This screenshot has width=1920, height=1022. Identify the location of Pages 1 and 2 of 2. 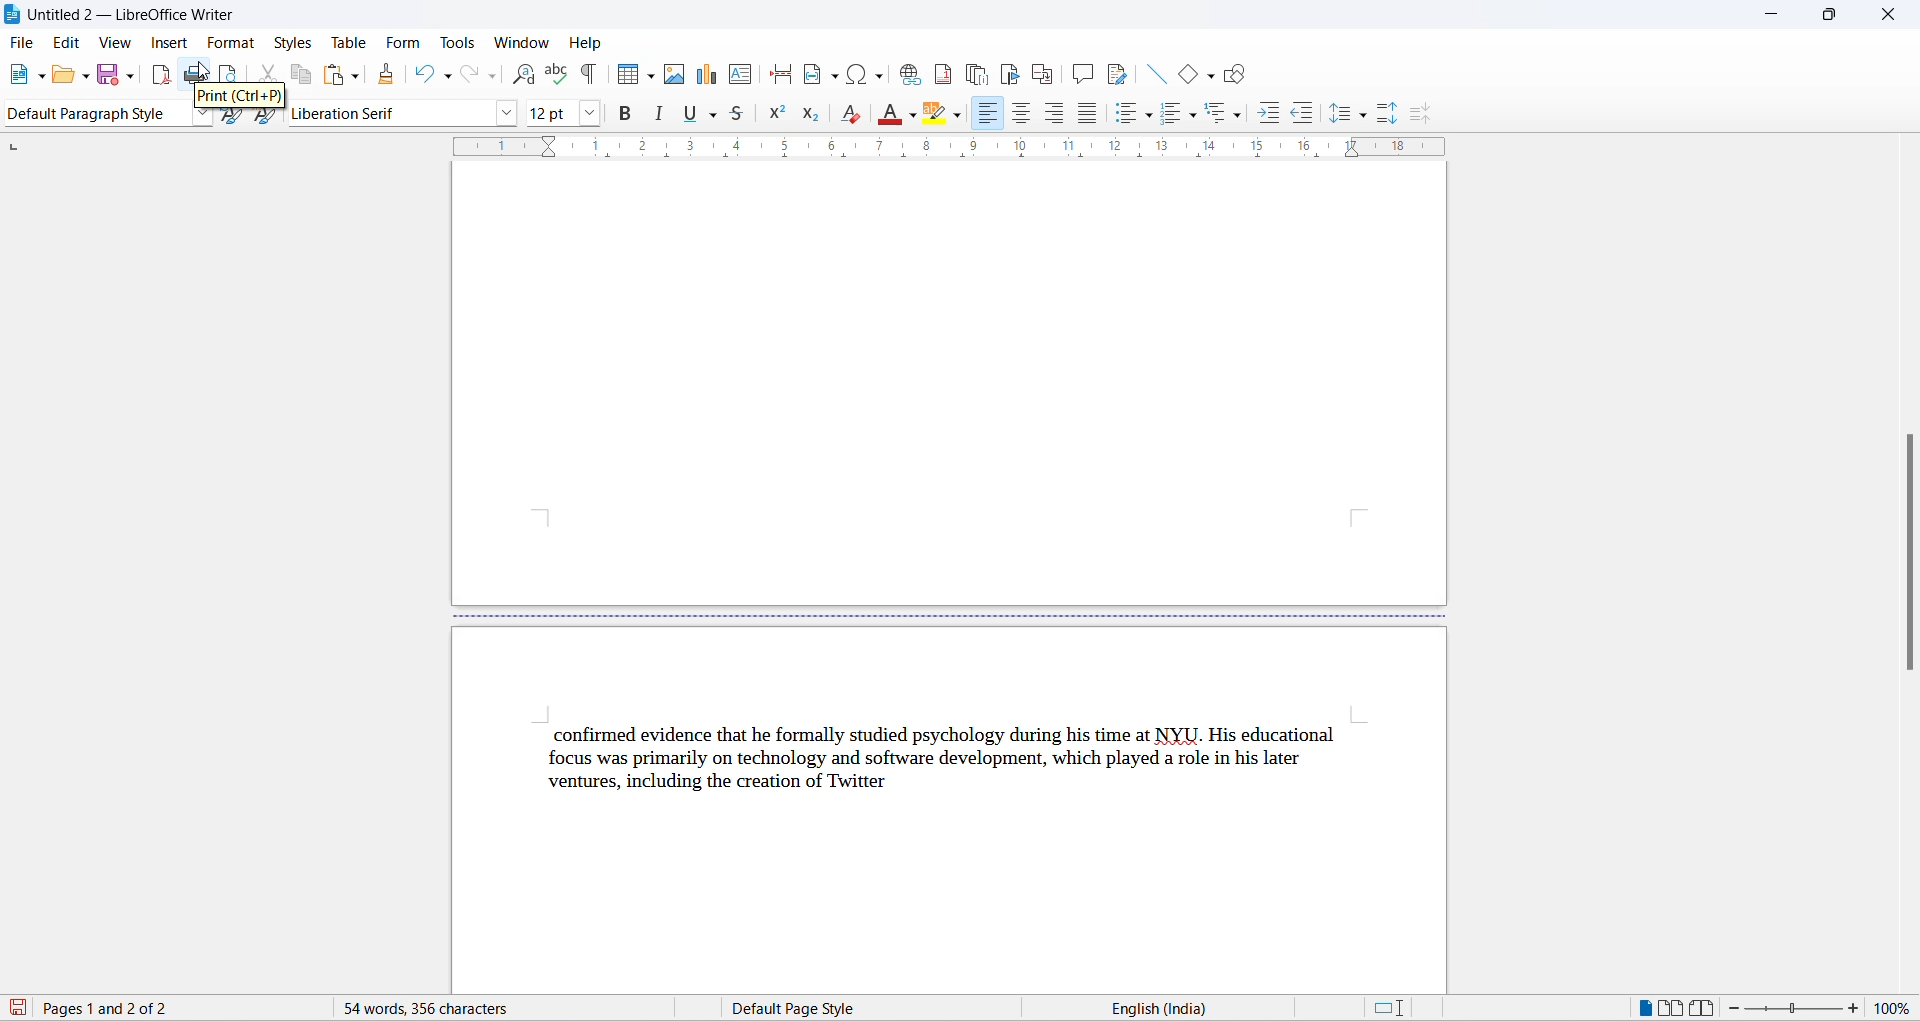
(115, 1009).